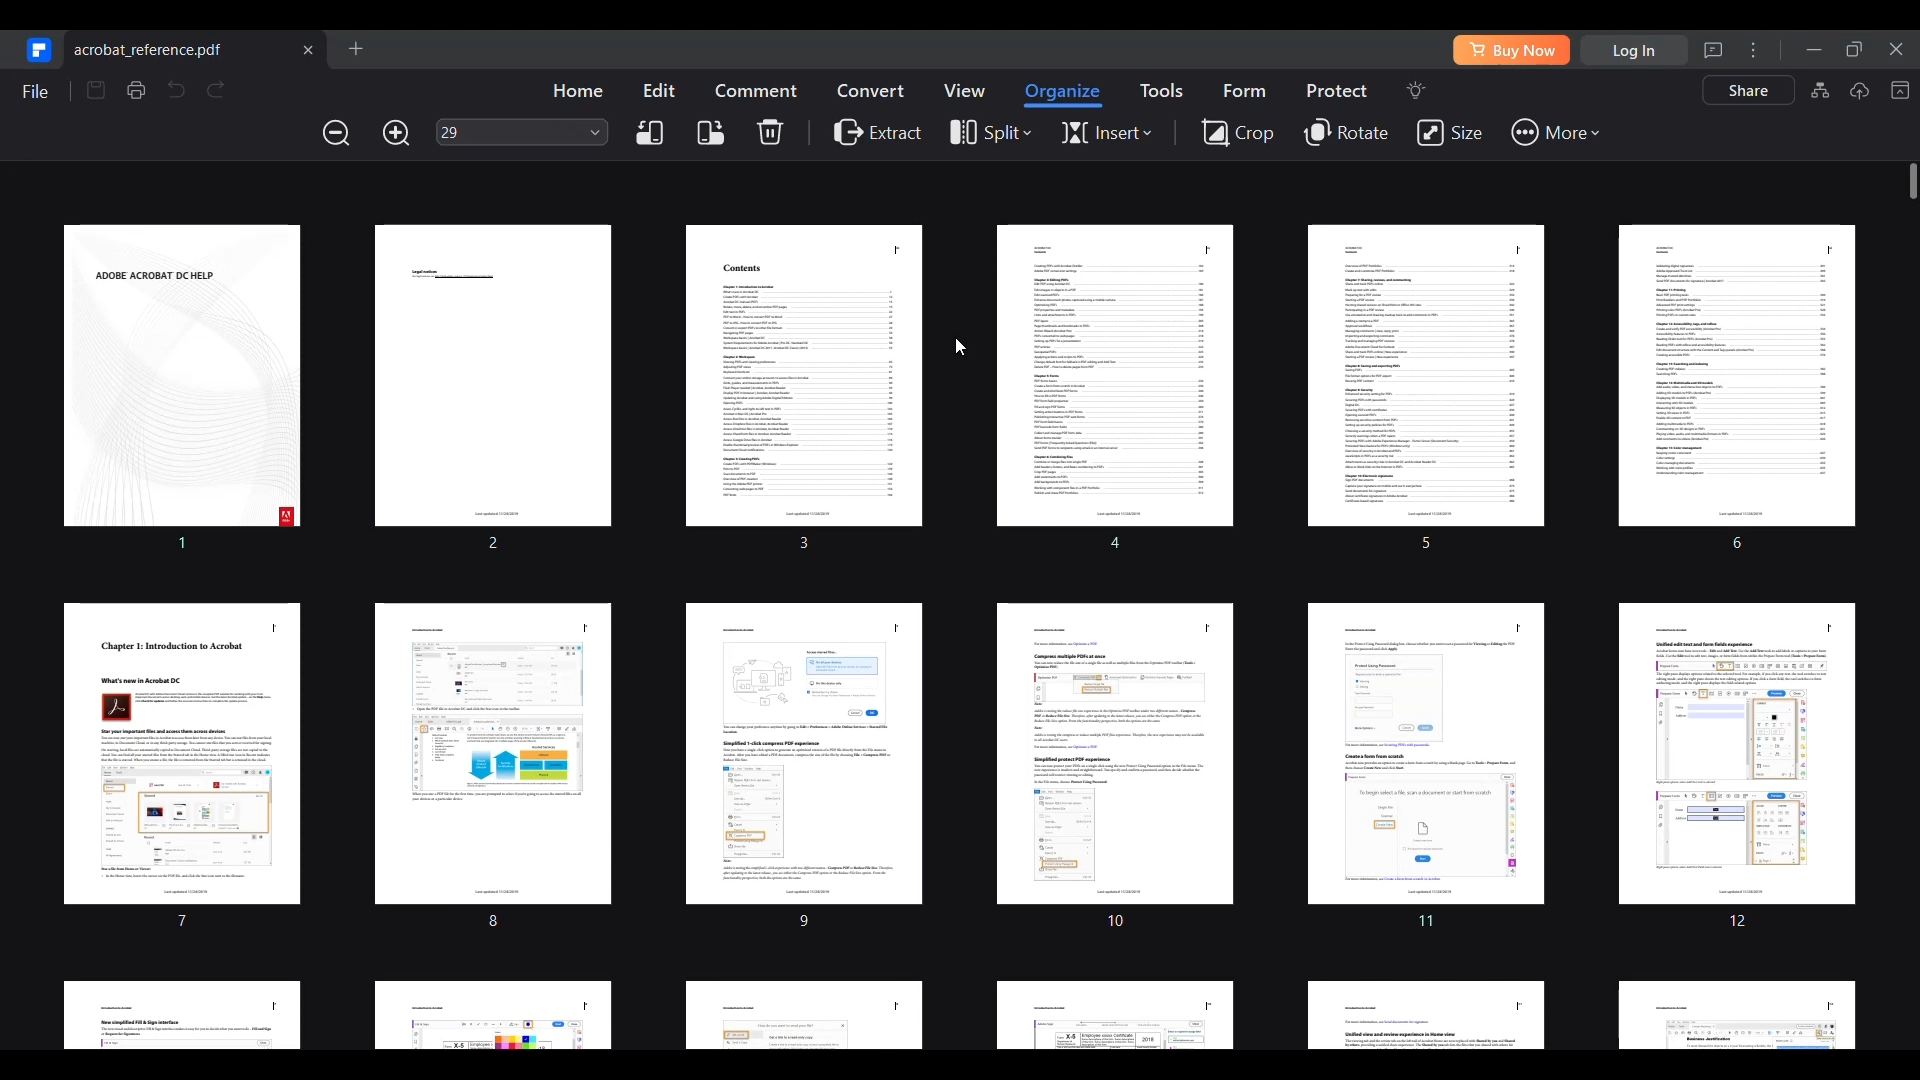 This screenshot has height=1080, width=1920. I want to click on Open file, so click(355, 48).